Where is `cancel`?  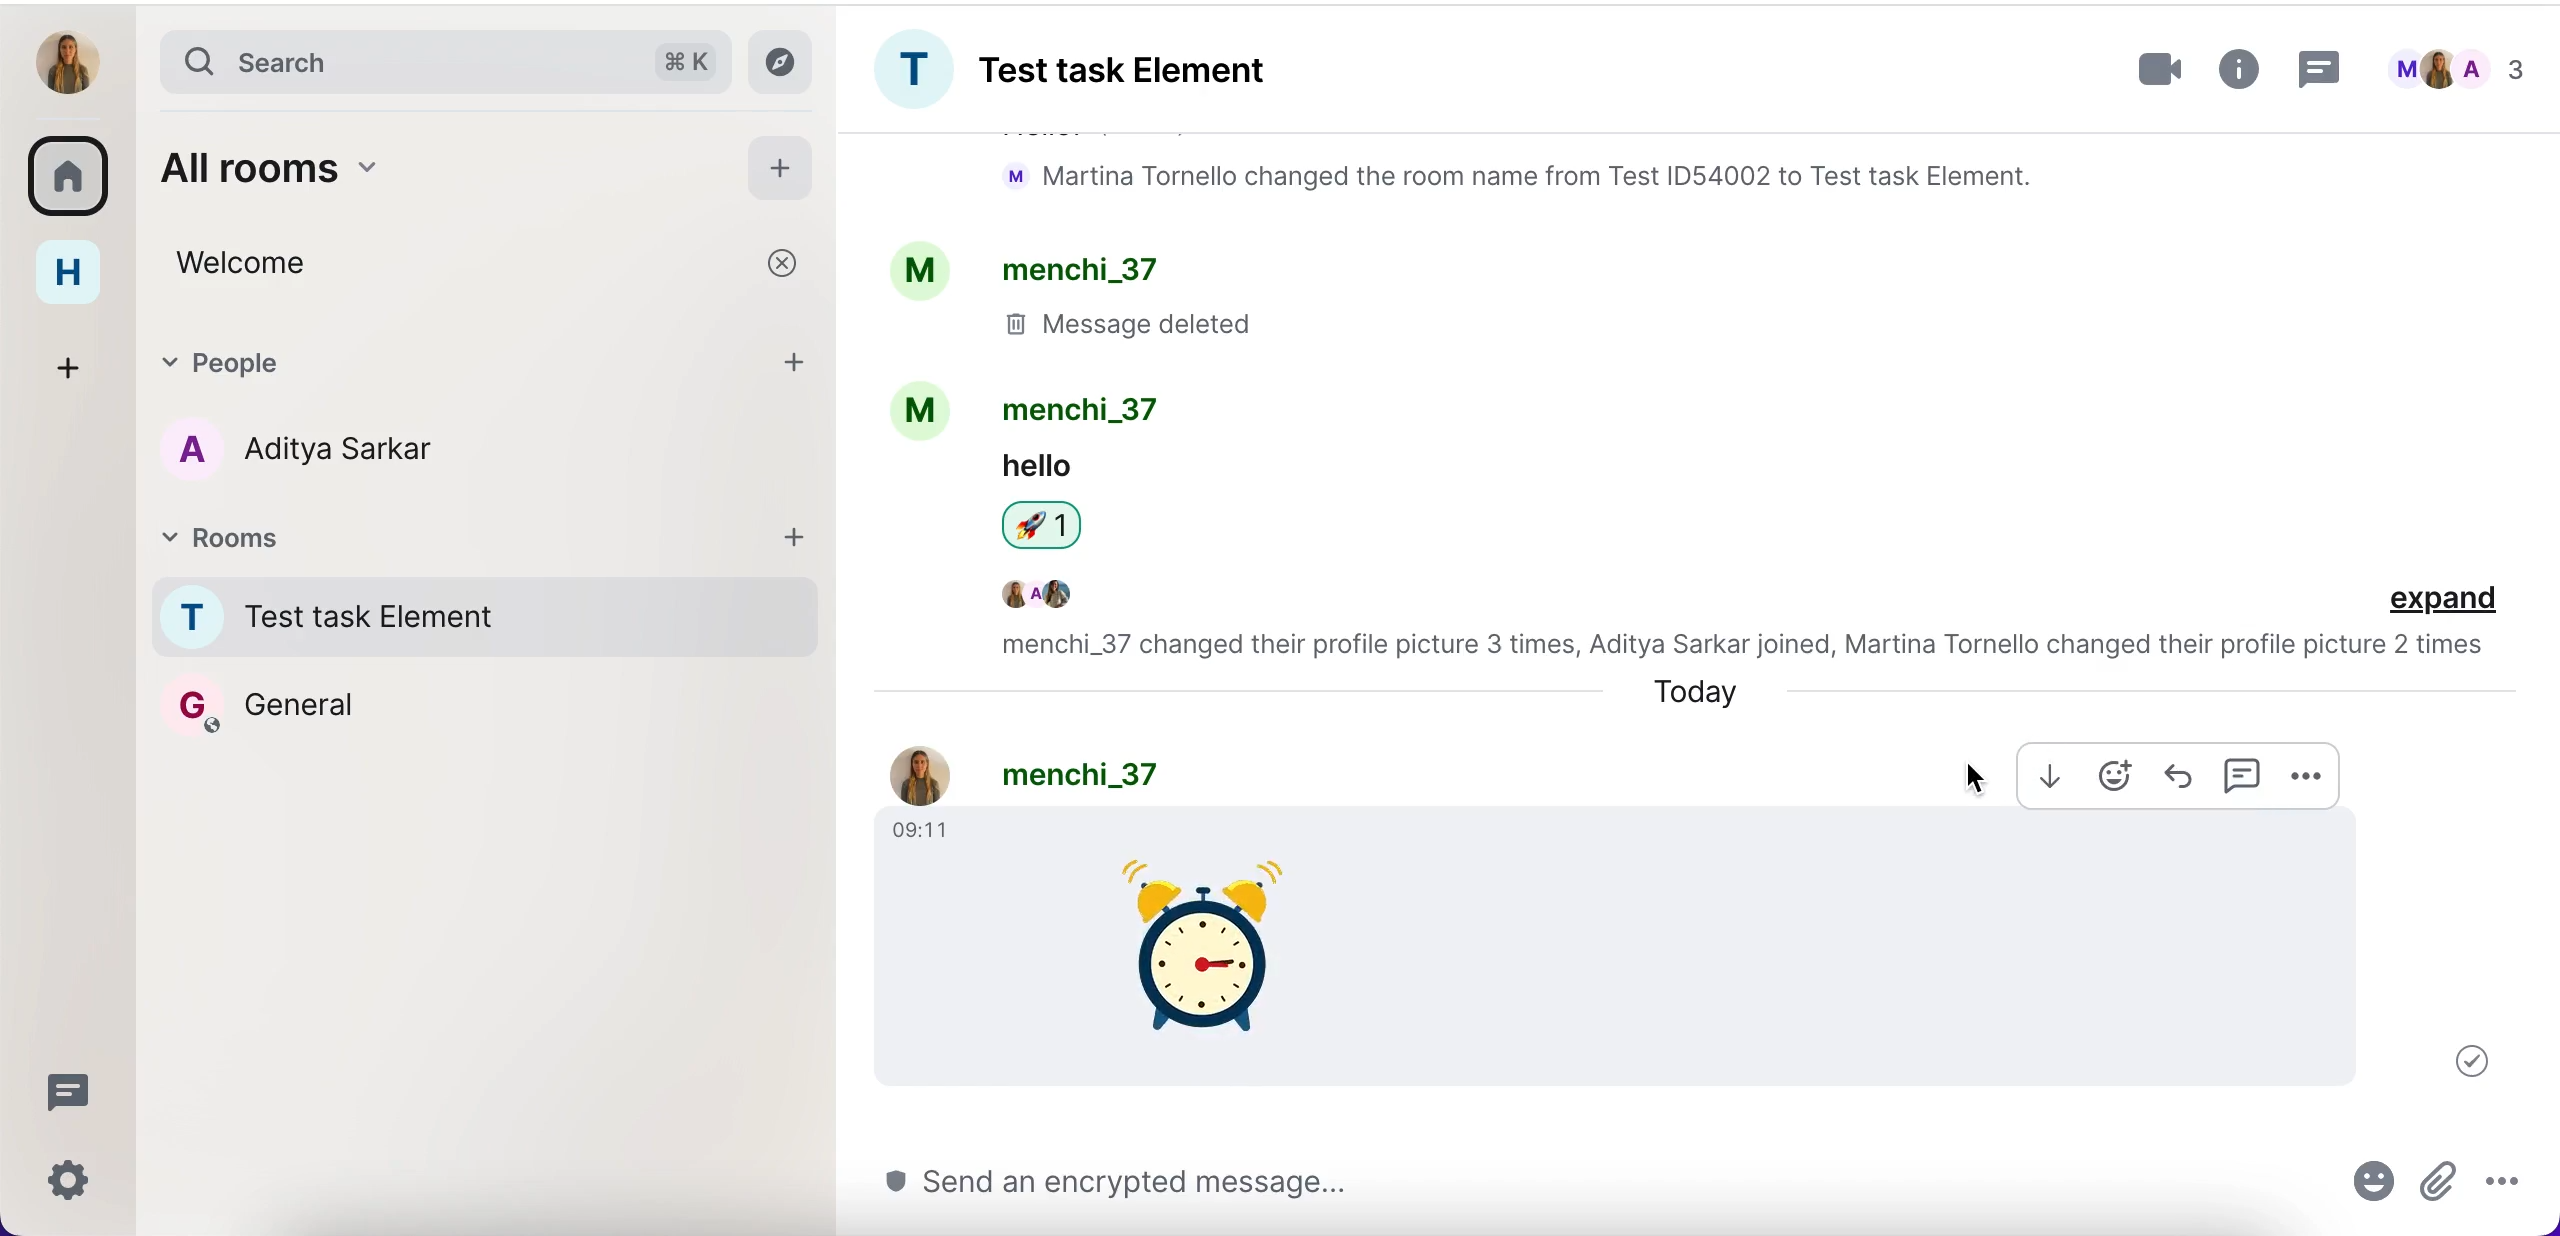
cancel is located at coordinates (785, 268).